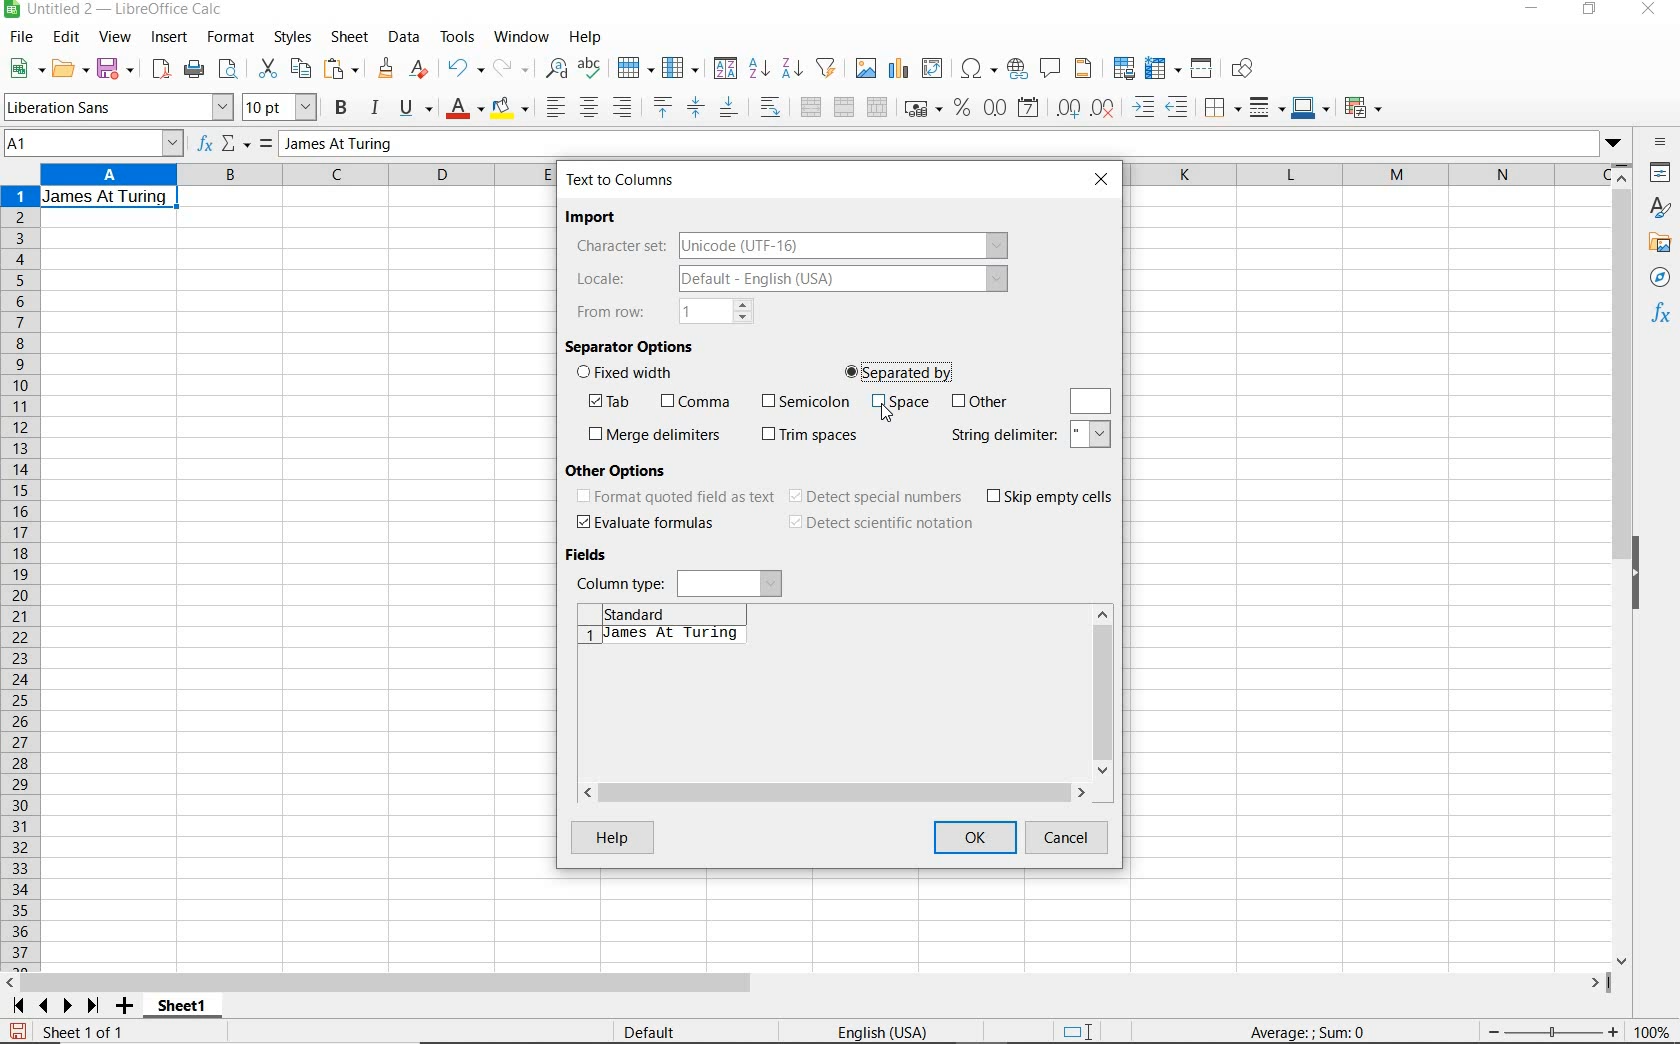 The height and width of the screenshot is (1044, 1680). I want to click on column, so click(681, 67).